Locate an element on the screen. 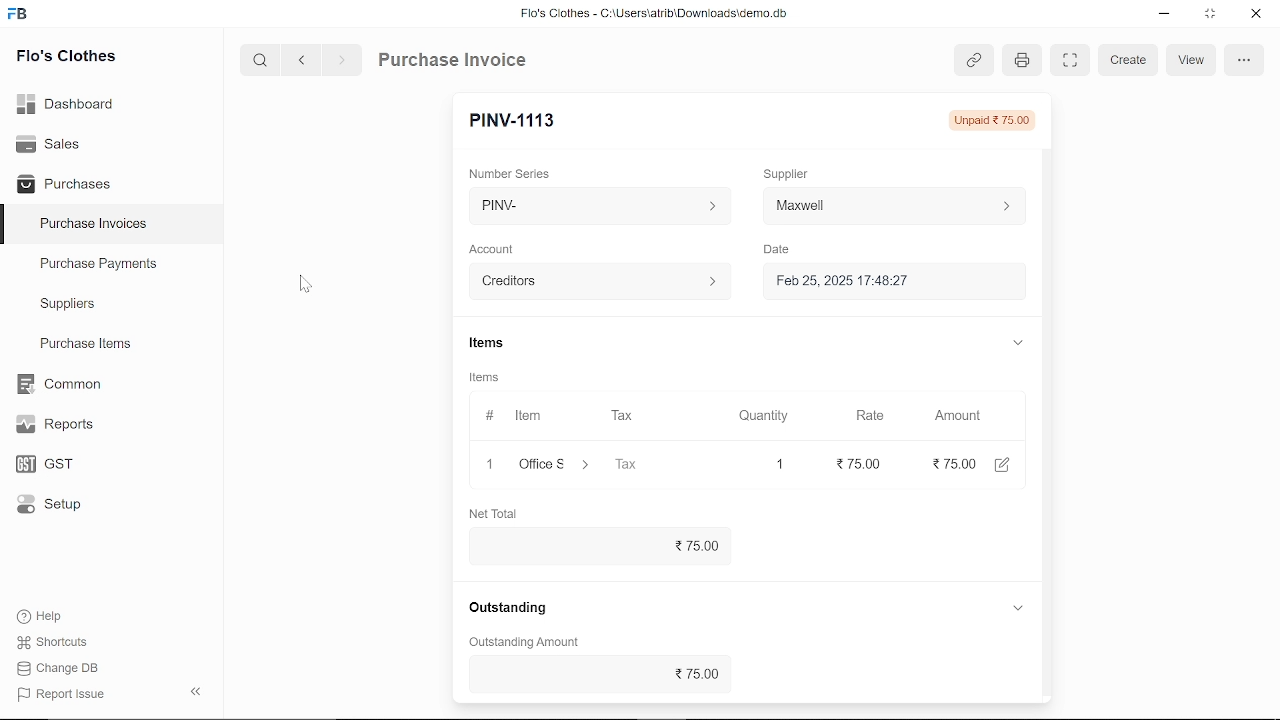 The height and width of the screenshot is (720, 1280). Shortcuts is located at coordinates (49, 643).